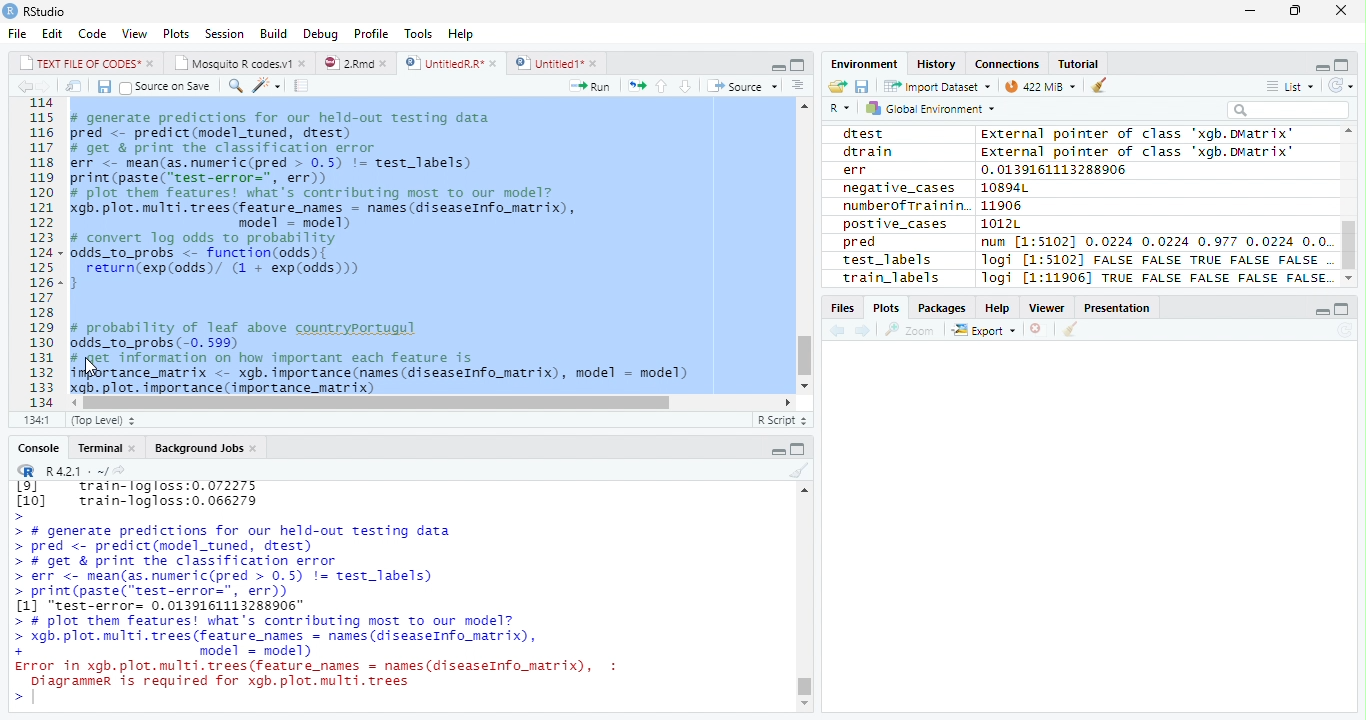  What do you see at coordinates (323, 612) in the screenshot?
I see `> # generate predictions for our held-out testing data

> pred <- predict(model_tuned, drest)

> # get & print the classification error

> err <- mean(as.numeric(pred > 0.5) != test_labels)

> print(paste("test-error=", err))

[1] "test-error= 0.0139161113288906"

> # plot them features! what's contributing most To our model?

> xgb. plot. multi. trees (feature names = names (diseaseInfo_matrix),

+ model = model)

Error in xgb.plot.multi.trees(feature names = names(diseaseInfo_matrix), :
Diagrammer is required for xgb.plot.multi.trees

>` at bounding box center [323, 612].